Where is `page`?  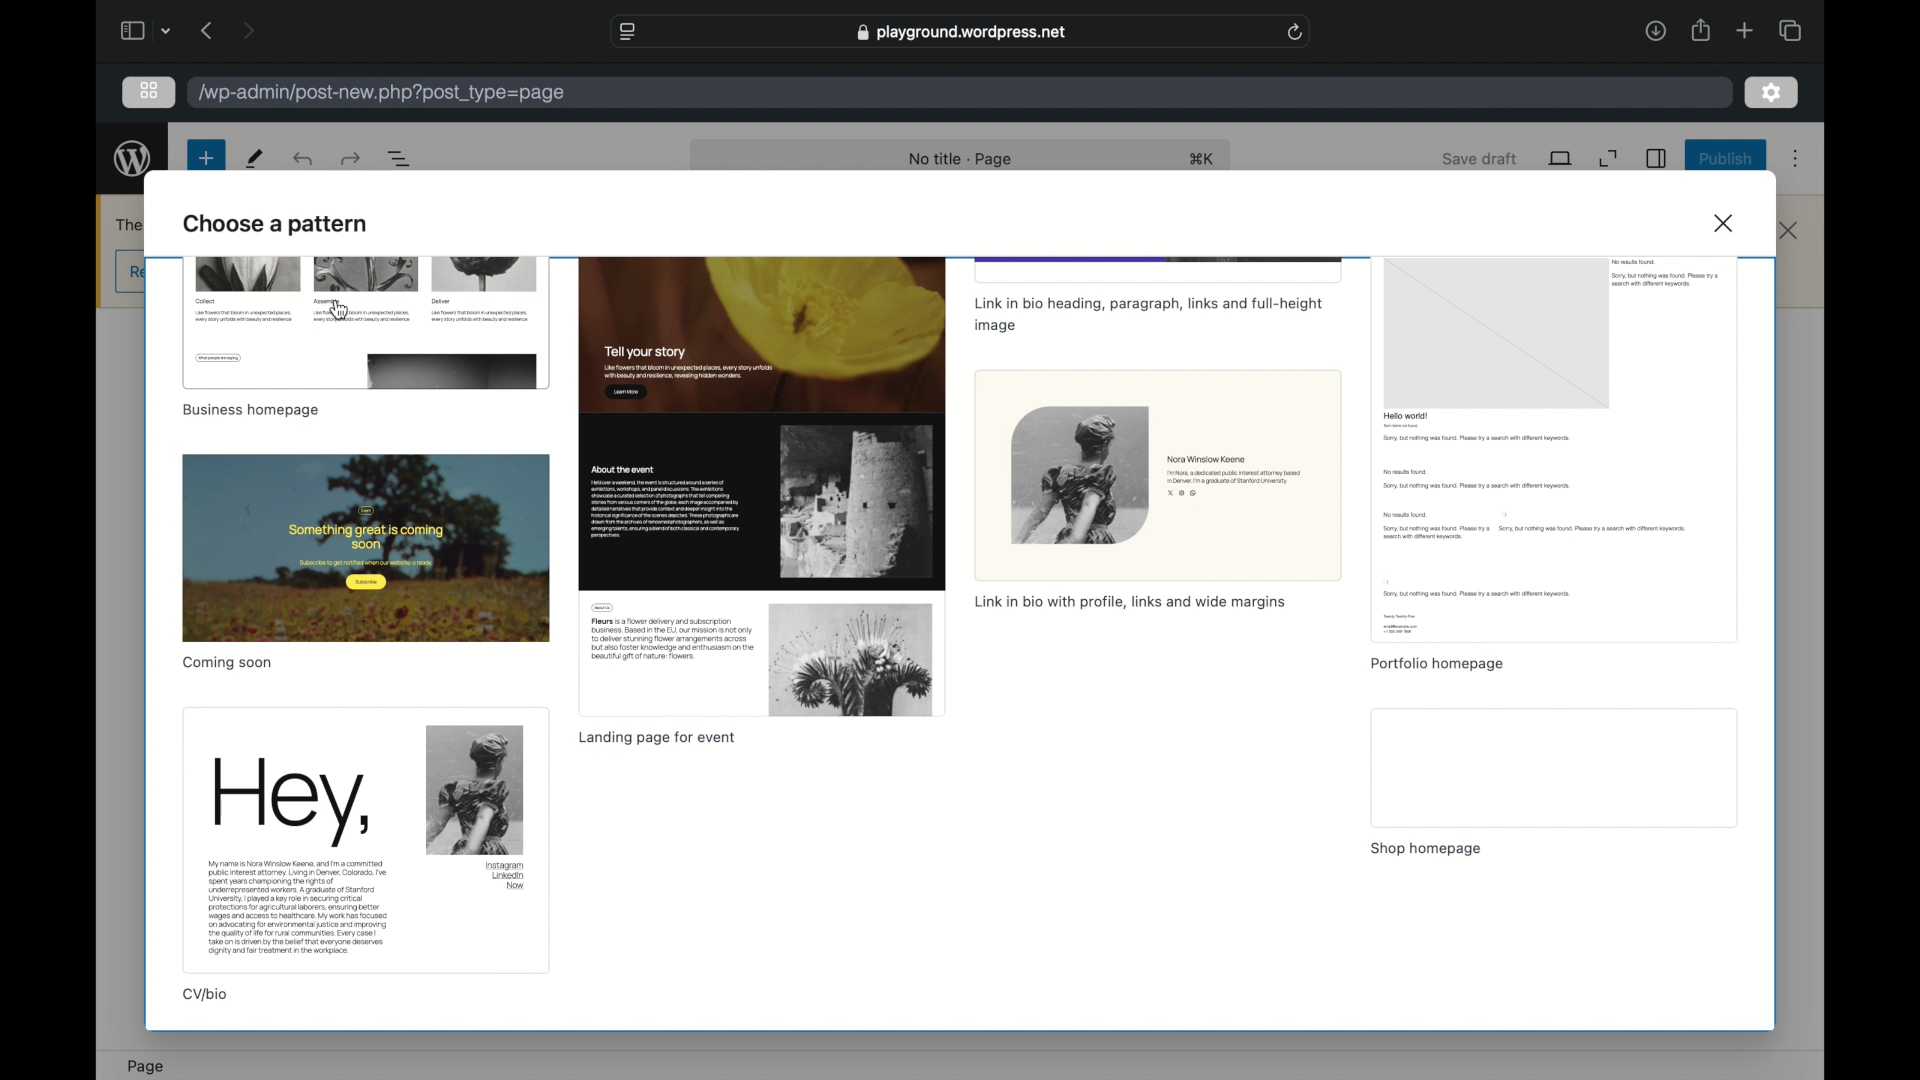 page is located at coordinates (145, 1066).